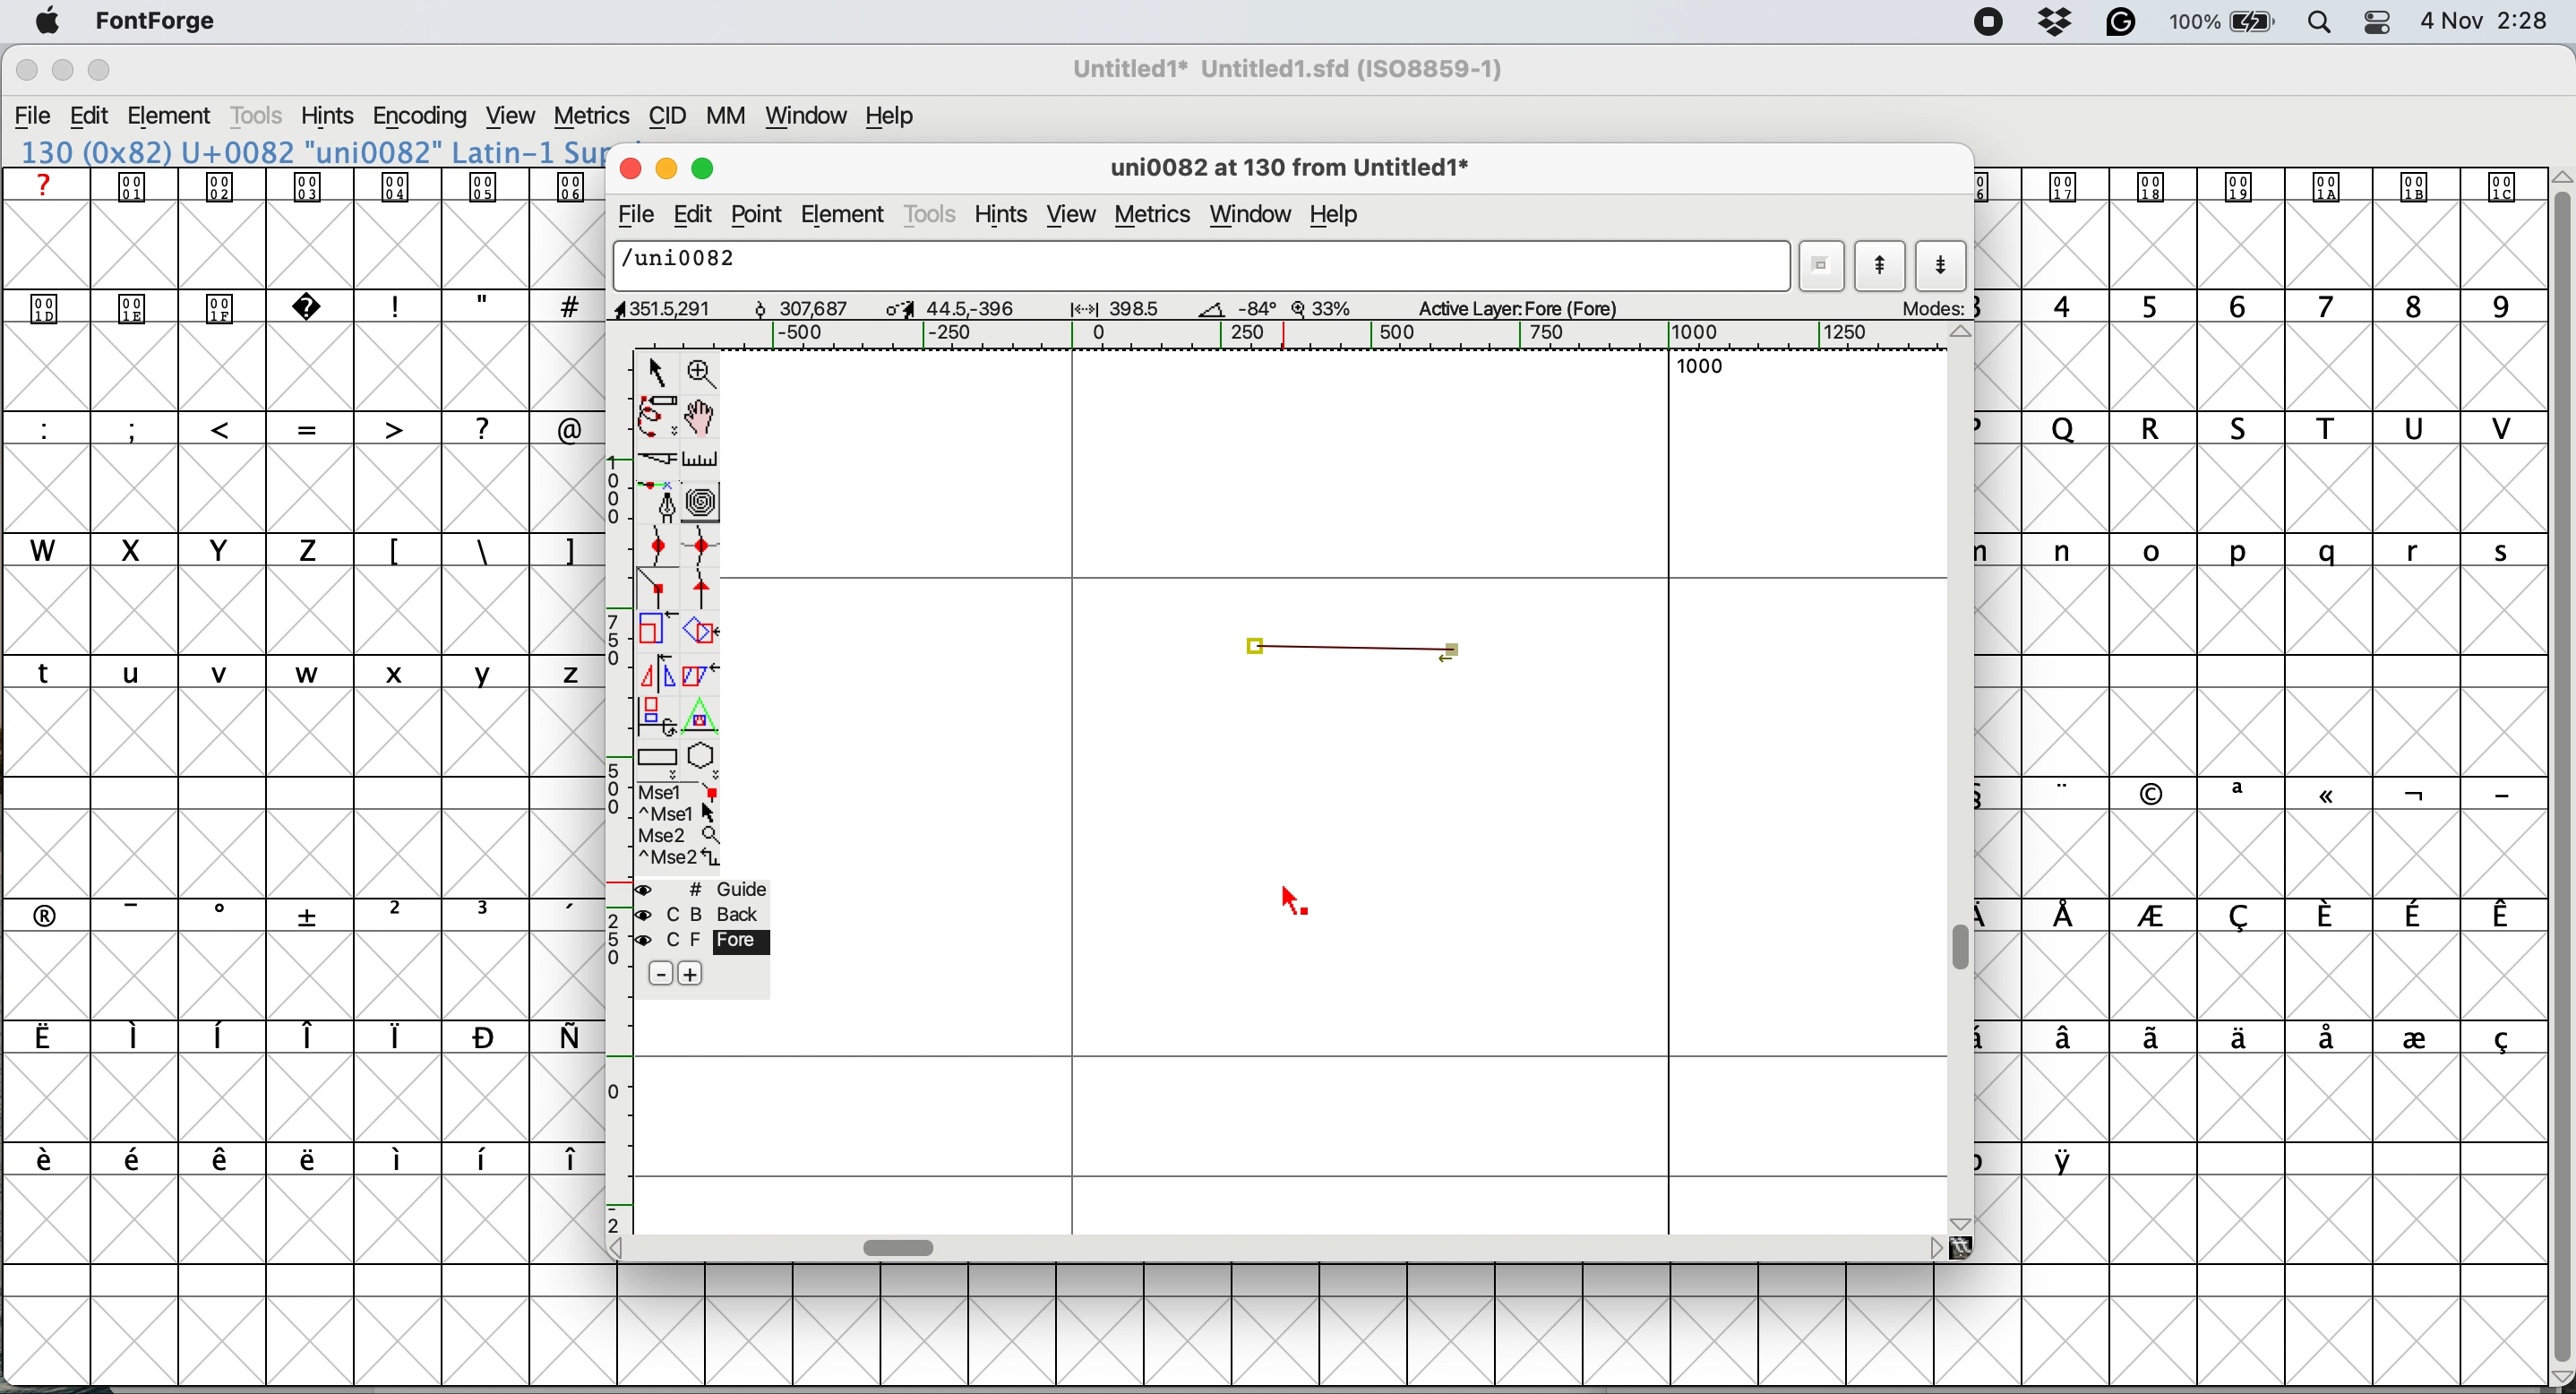 This screenshot has height=1394, width=2576. Describe the element at coordinates (311, 1160) in the screenshot. I see `symbols` at that location.